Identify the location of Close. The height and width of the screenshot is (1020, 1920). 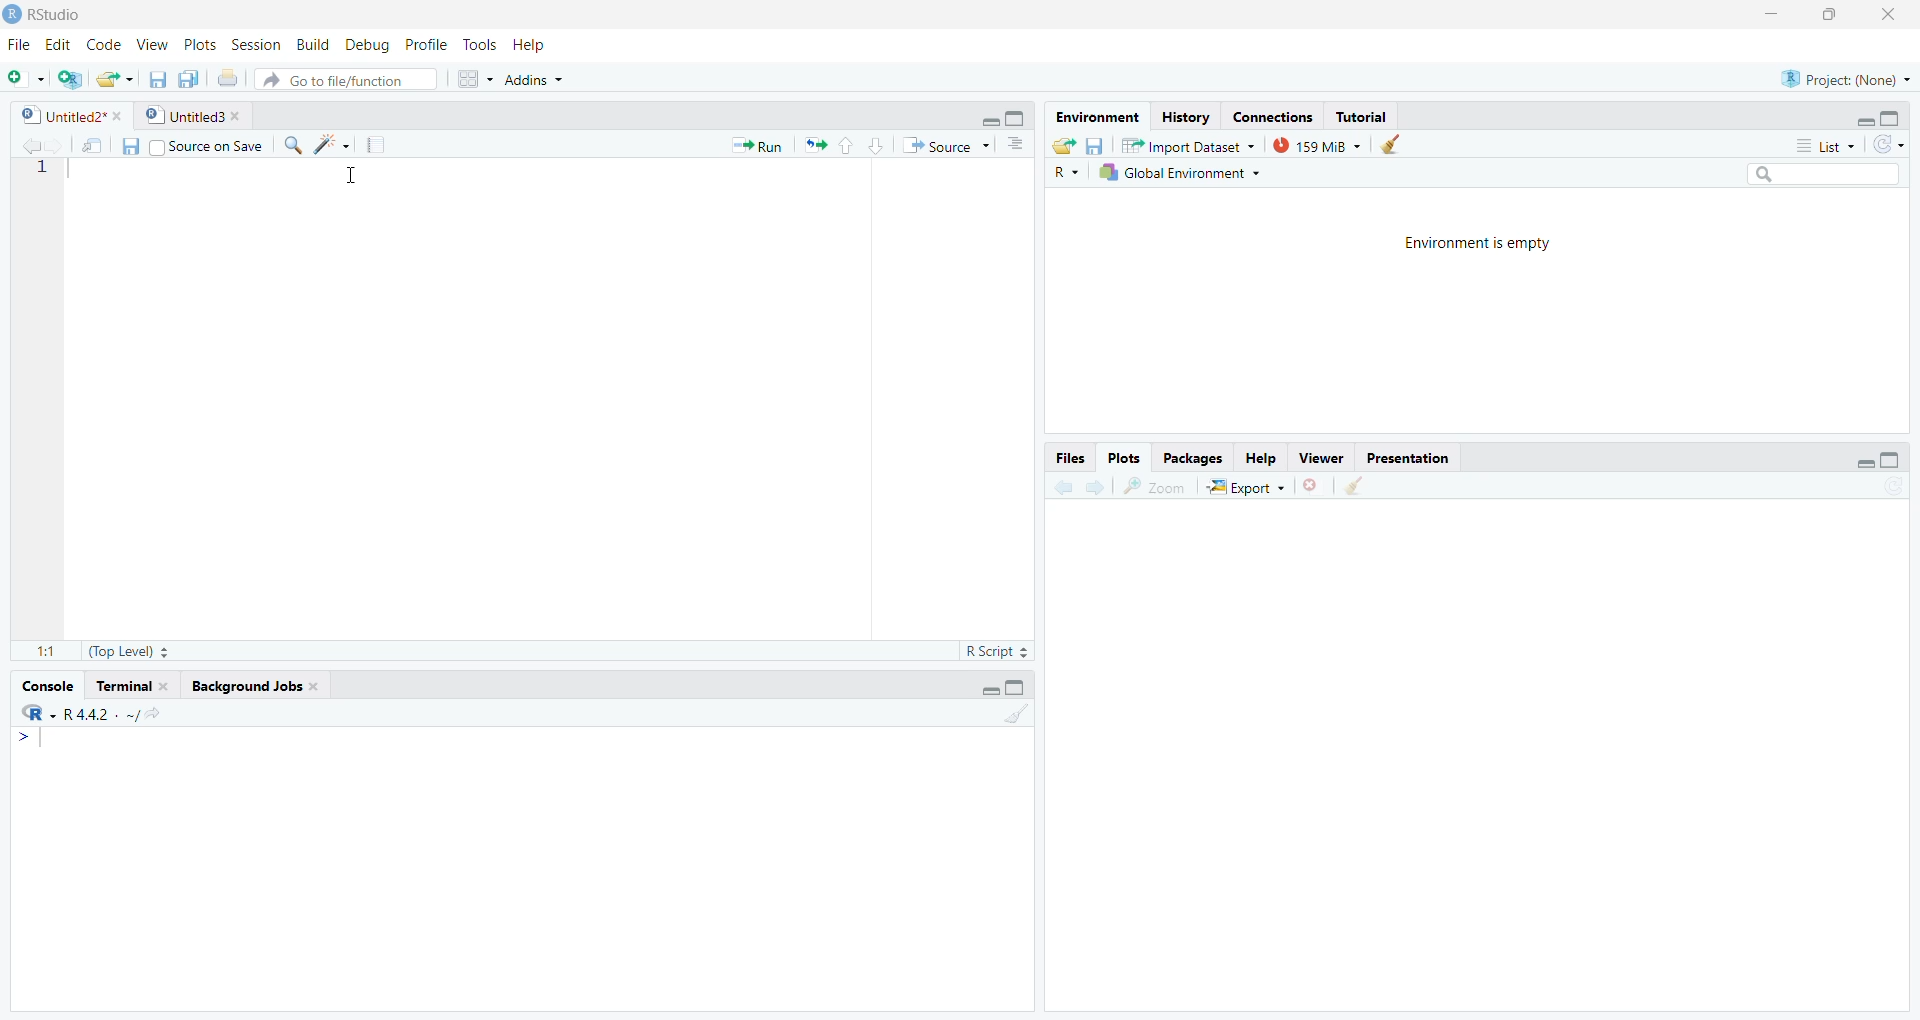
(1888, 17).